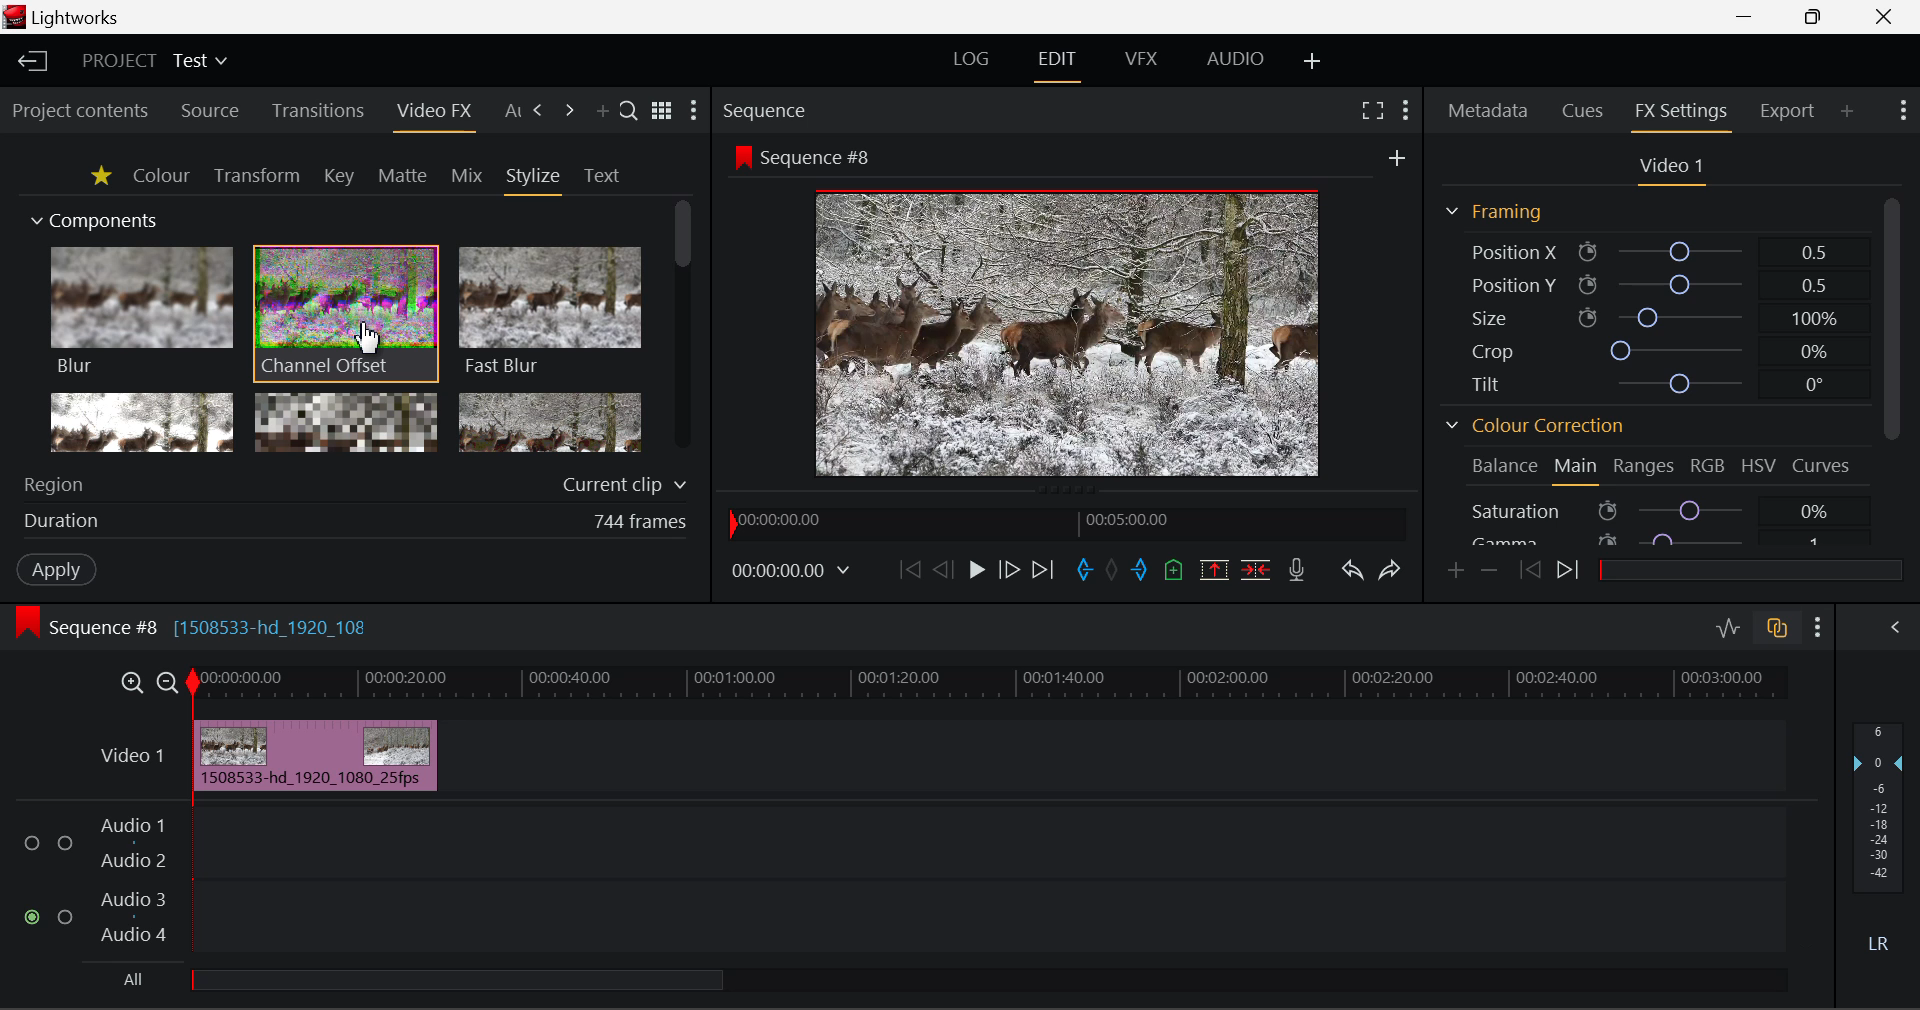 This screenshot has width=1920, height=1010. I want to click on Audio Input Field, so click(899, 882).